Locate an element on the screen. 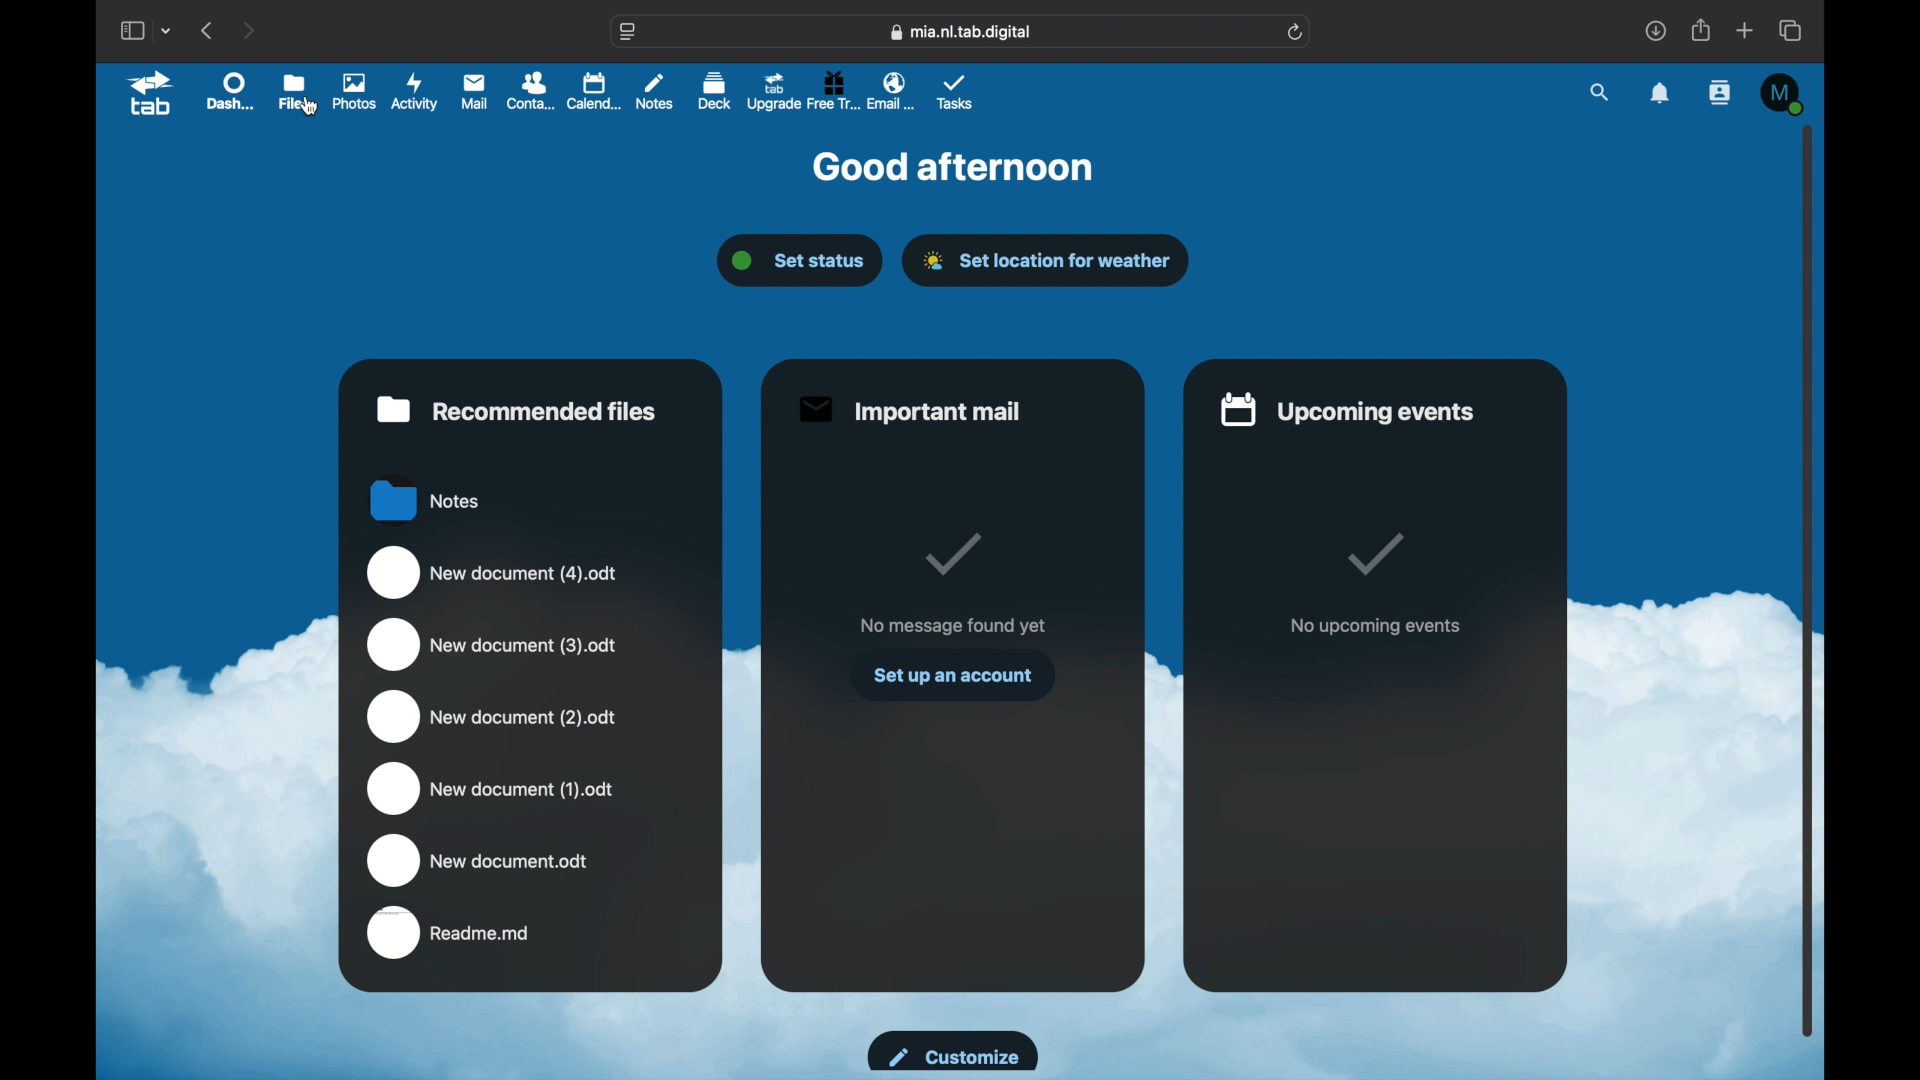 This screenshot has height=1080, width=1920. set up an account is located at coordinates (953, 678).